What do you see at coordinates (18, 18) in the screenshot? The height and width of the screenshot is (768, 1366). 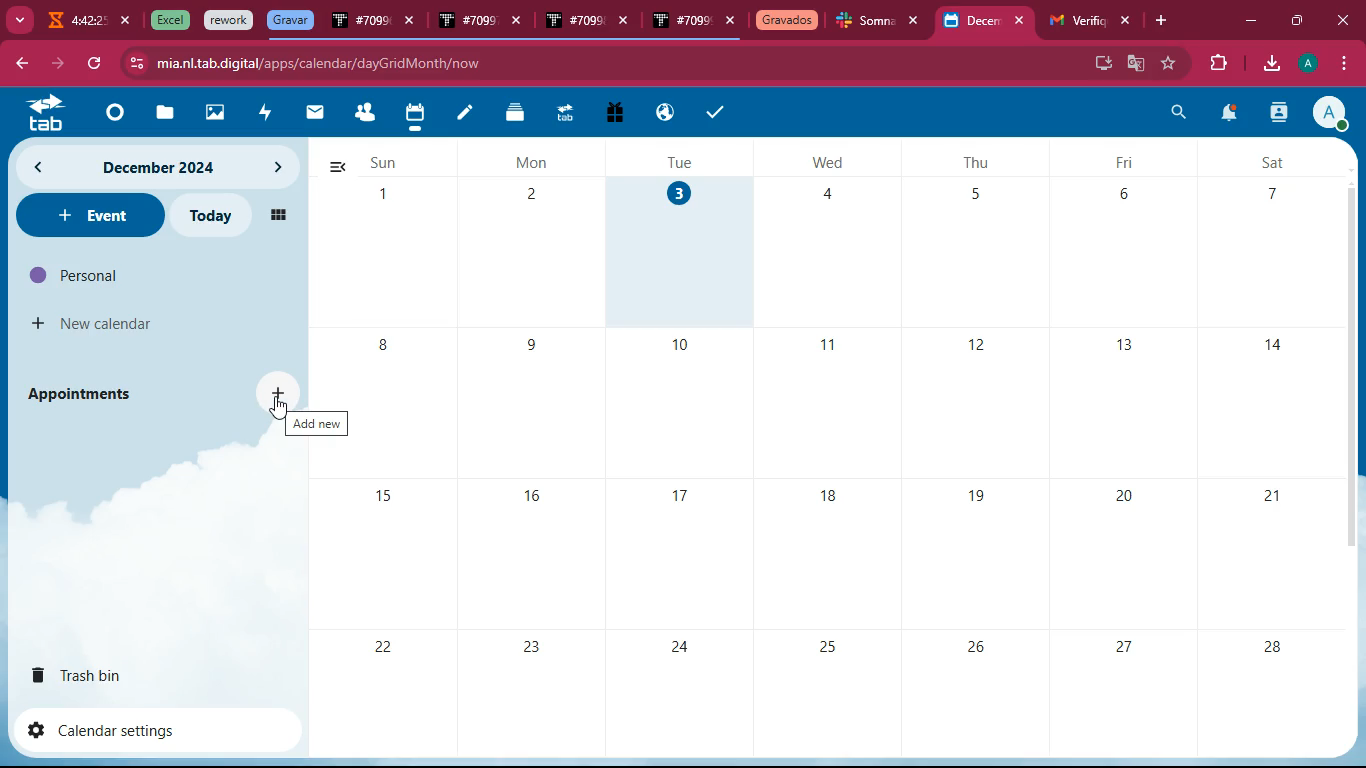 I see `more` at bounding box center [18, 18].